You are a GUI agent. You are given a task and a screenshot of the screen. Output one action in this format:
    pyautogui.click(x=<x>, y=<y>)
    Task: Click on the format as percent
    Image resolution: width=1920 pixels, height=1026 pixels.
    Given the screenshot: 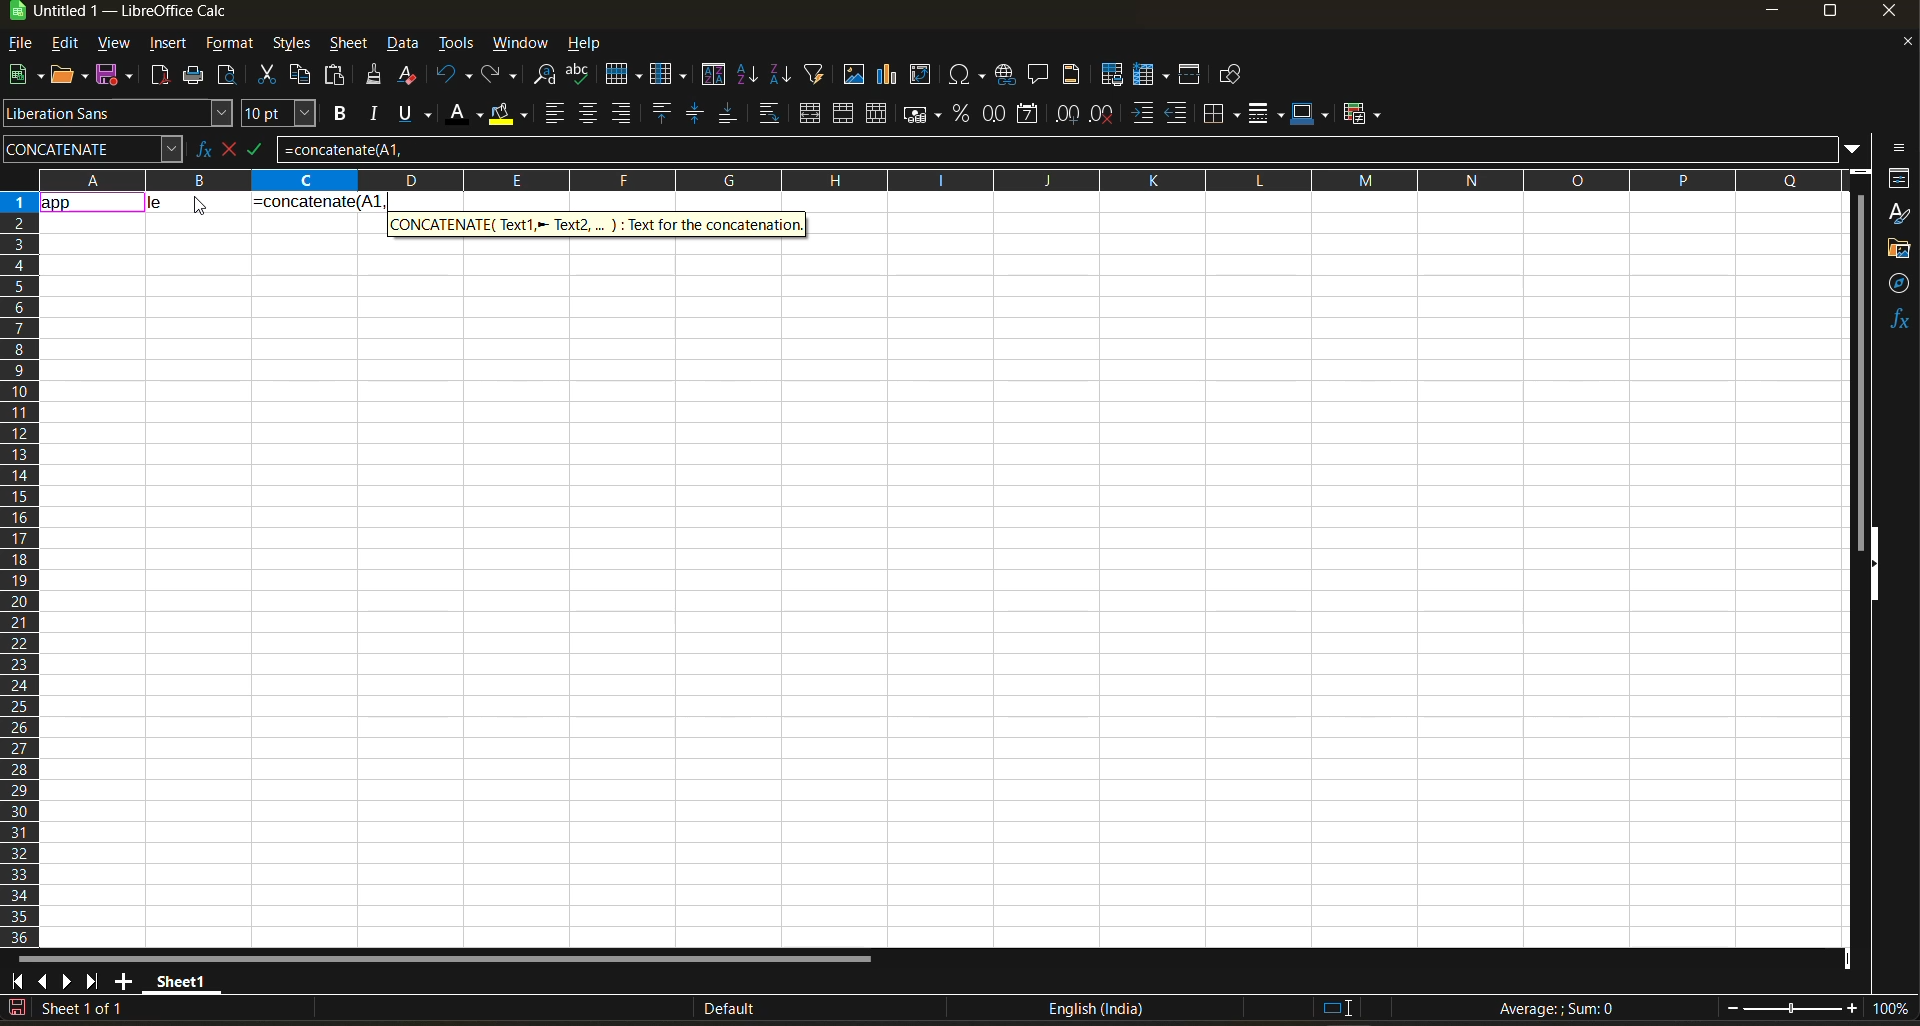 What is the action you would take?
    pyautogui.click(x=964, y=114)
    